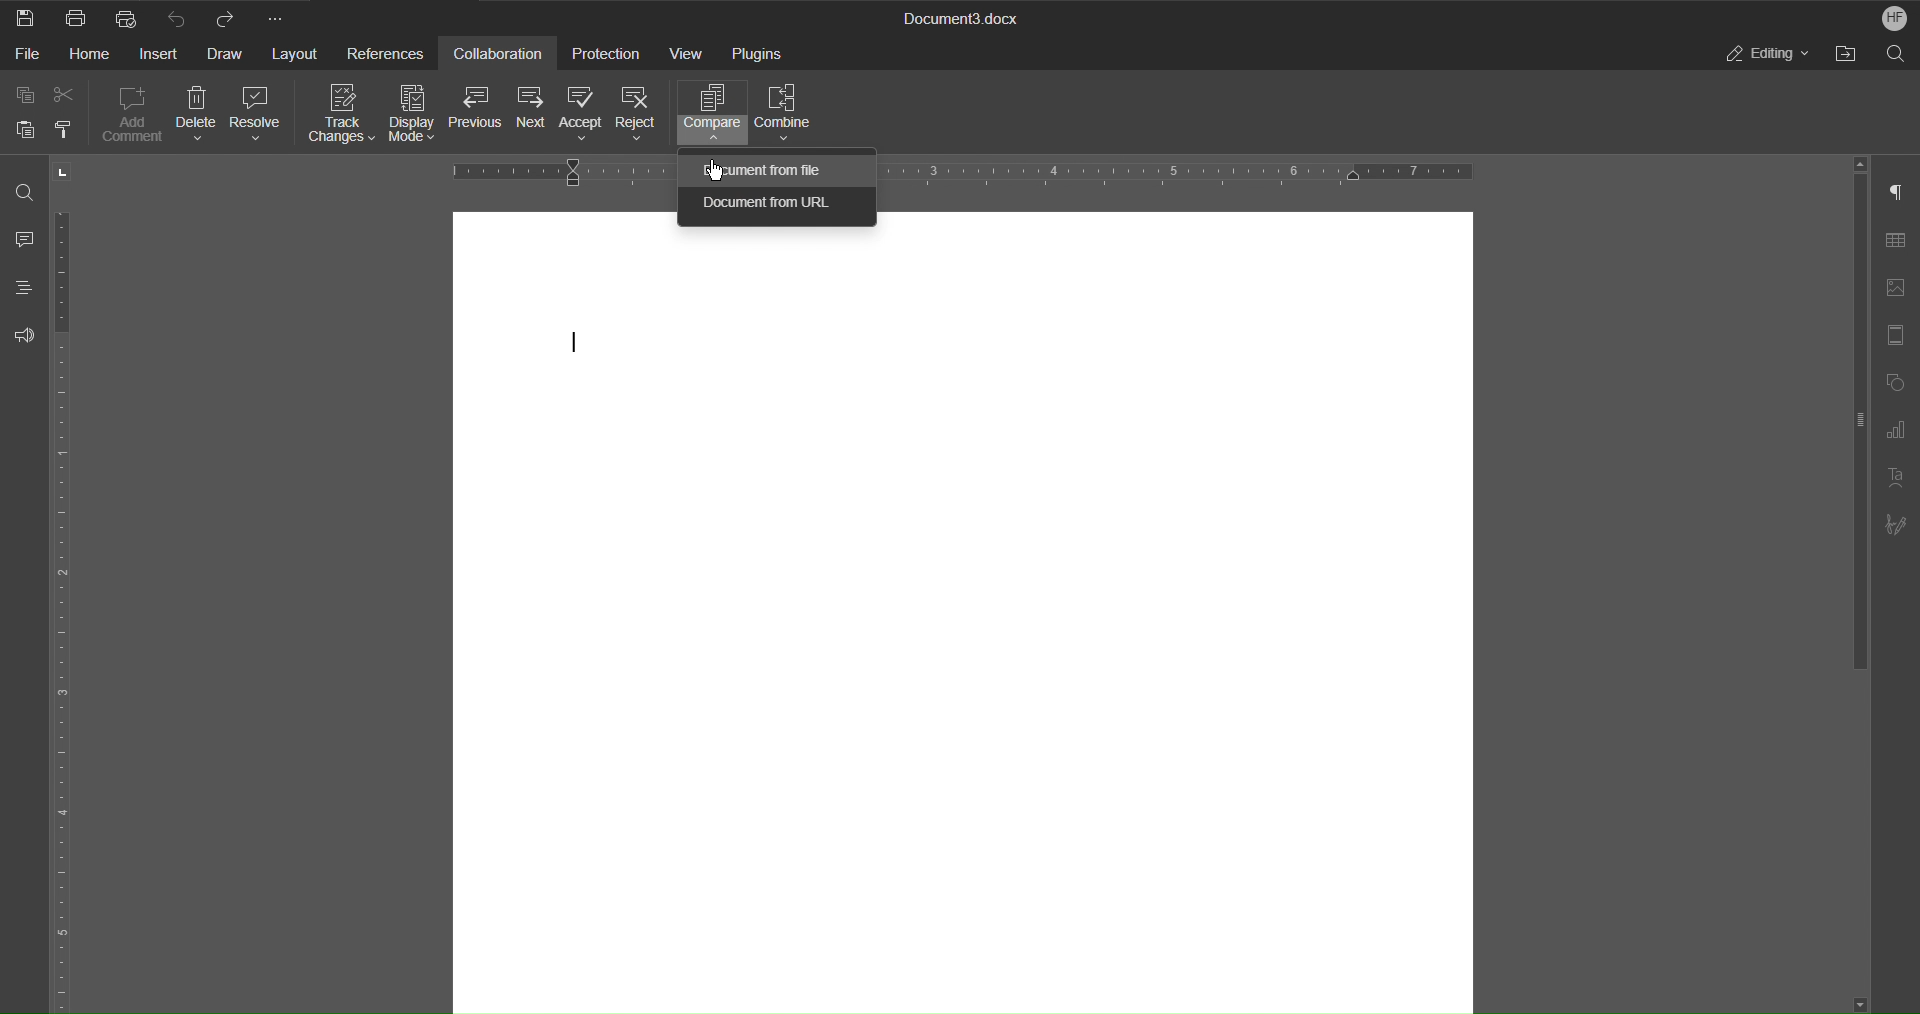 This screenshot has height=1014, width=1920. What do you see at coordinates (340, 113) in the screenshot?
I see `Track Changes` at bounding box center [340, 113].